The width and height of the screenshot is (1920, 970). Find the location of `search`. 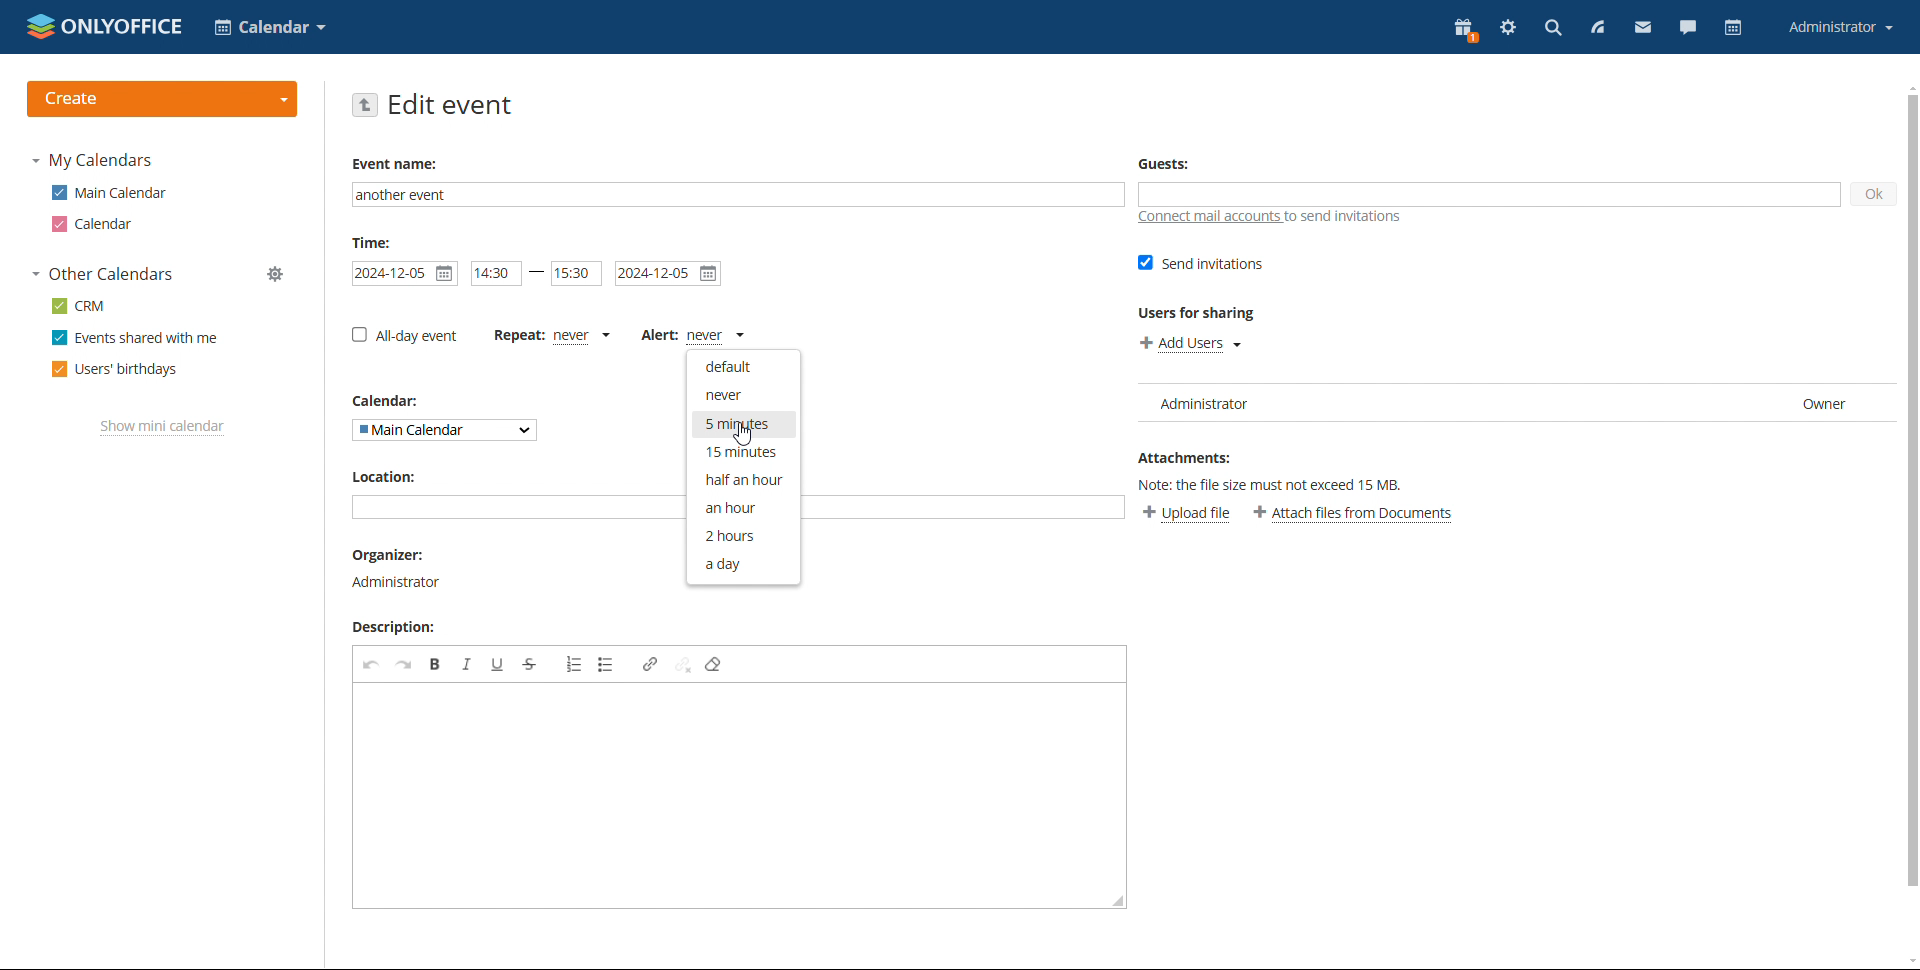

search is located at coordinates (1552, 28).